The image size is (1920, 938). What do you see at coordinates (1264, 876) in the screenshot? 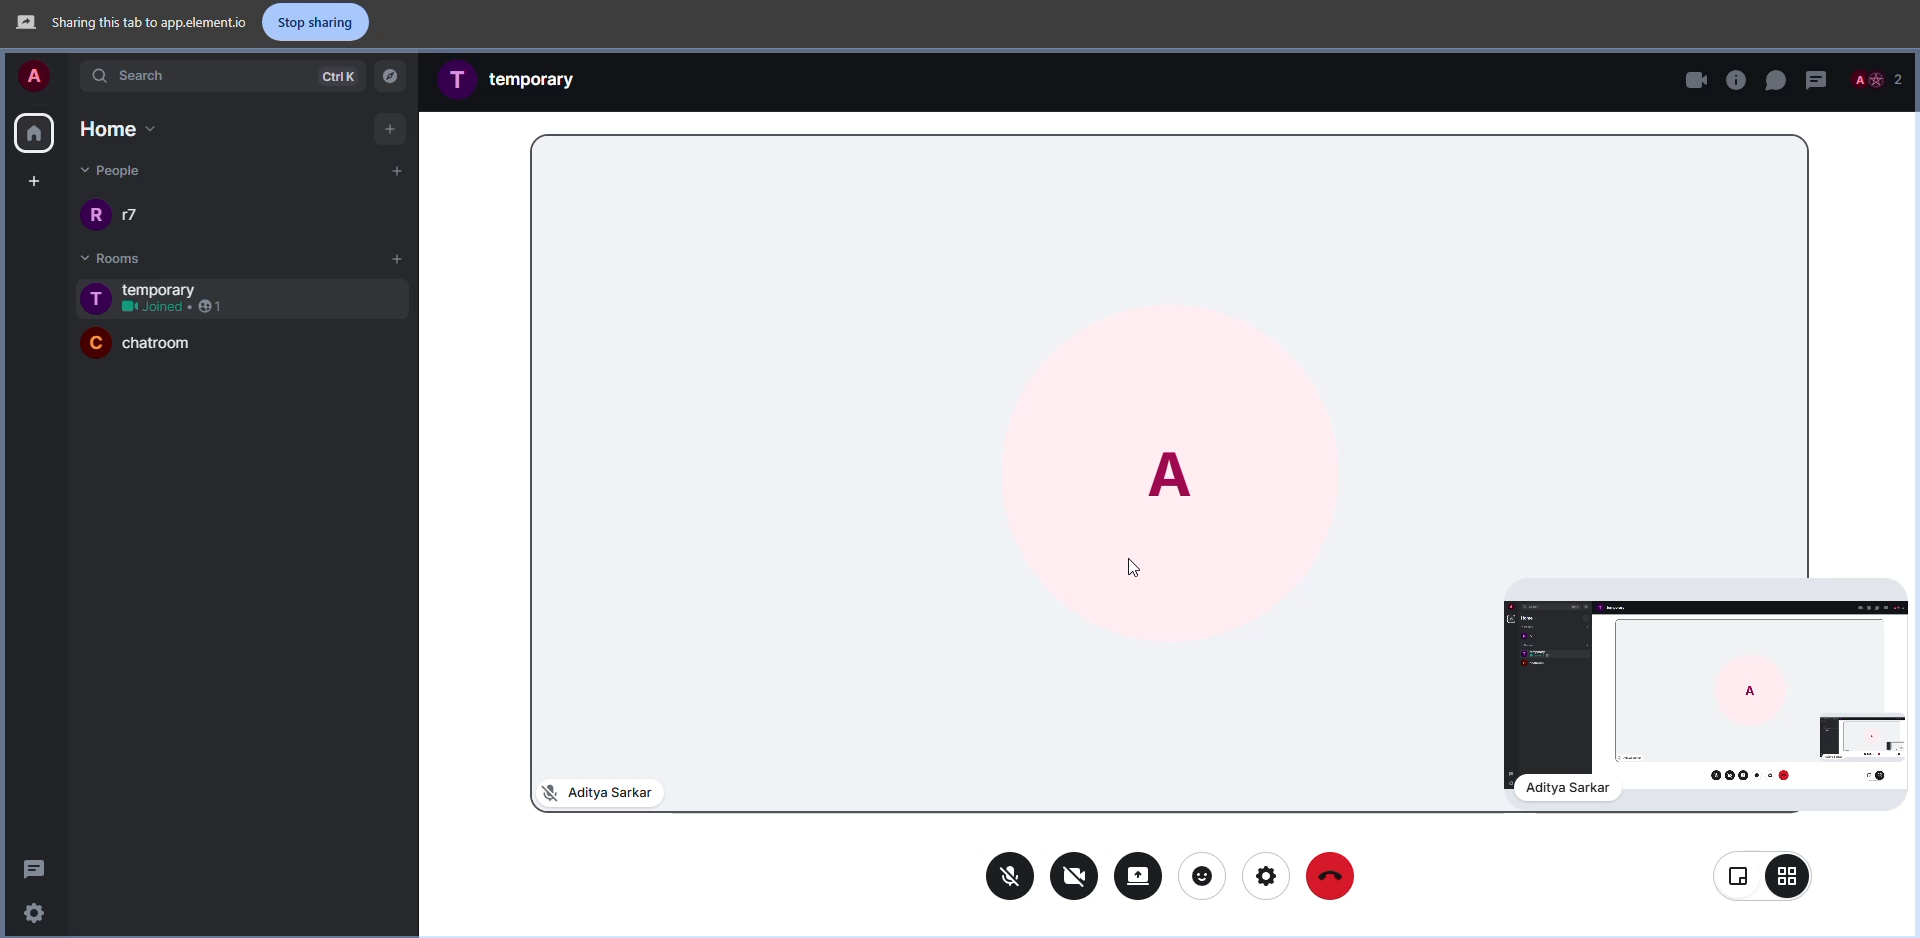
I see `settings` at bounding box center [1264, 876].